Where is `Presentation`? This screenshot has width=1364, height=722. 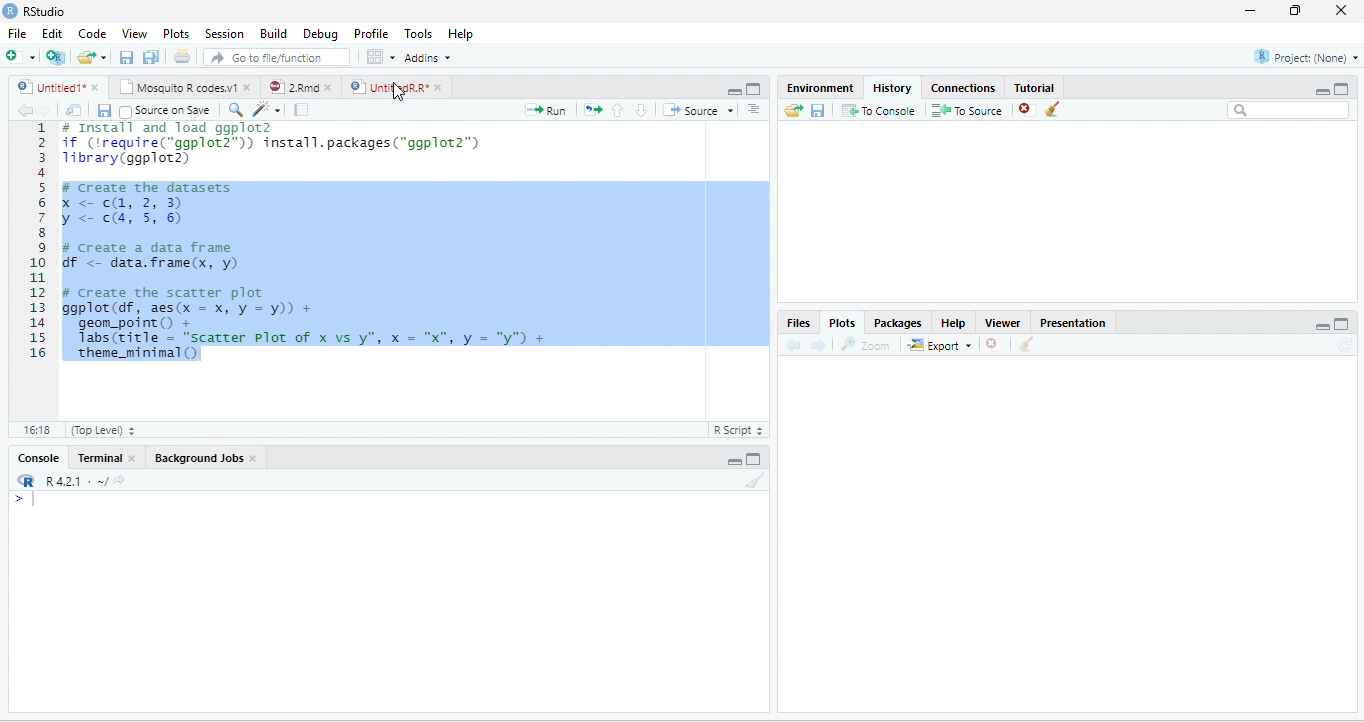 Presentation is located at coordinates (1073, 322).